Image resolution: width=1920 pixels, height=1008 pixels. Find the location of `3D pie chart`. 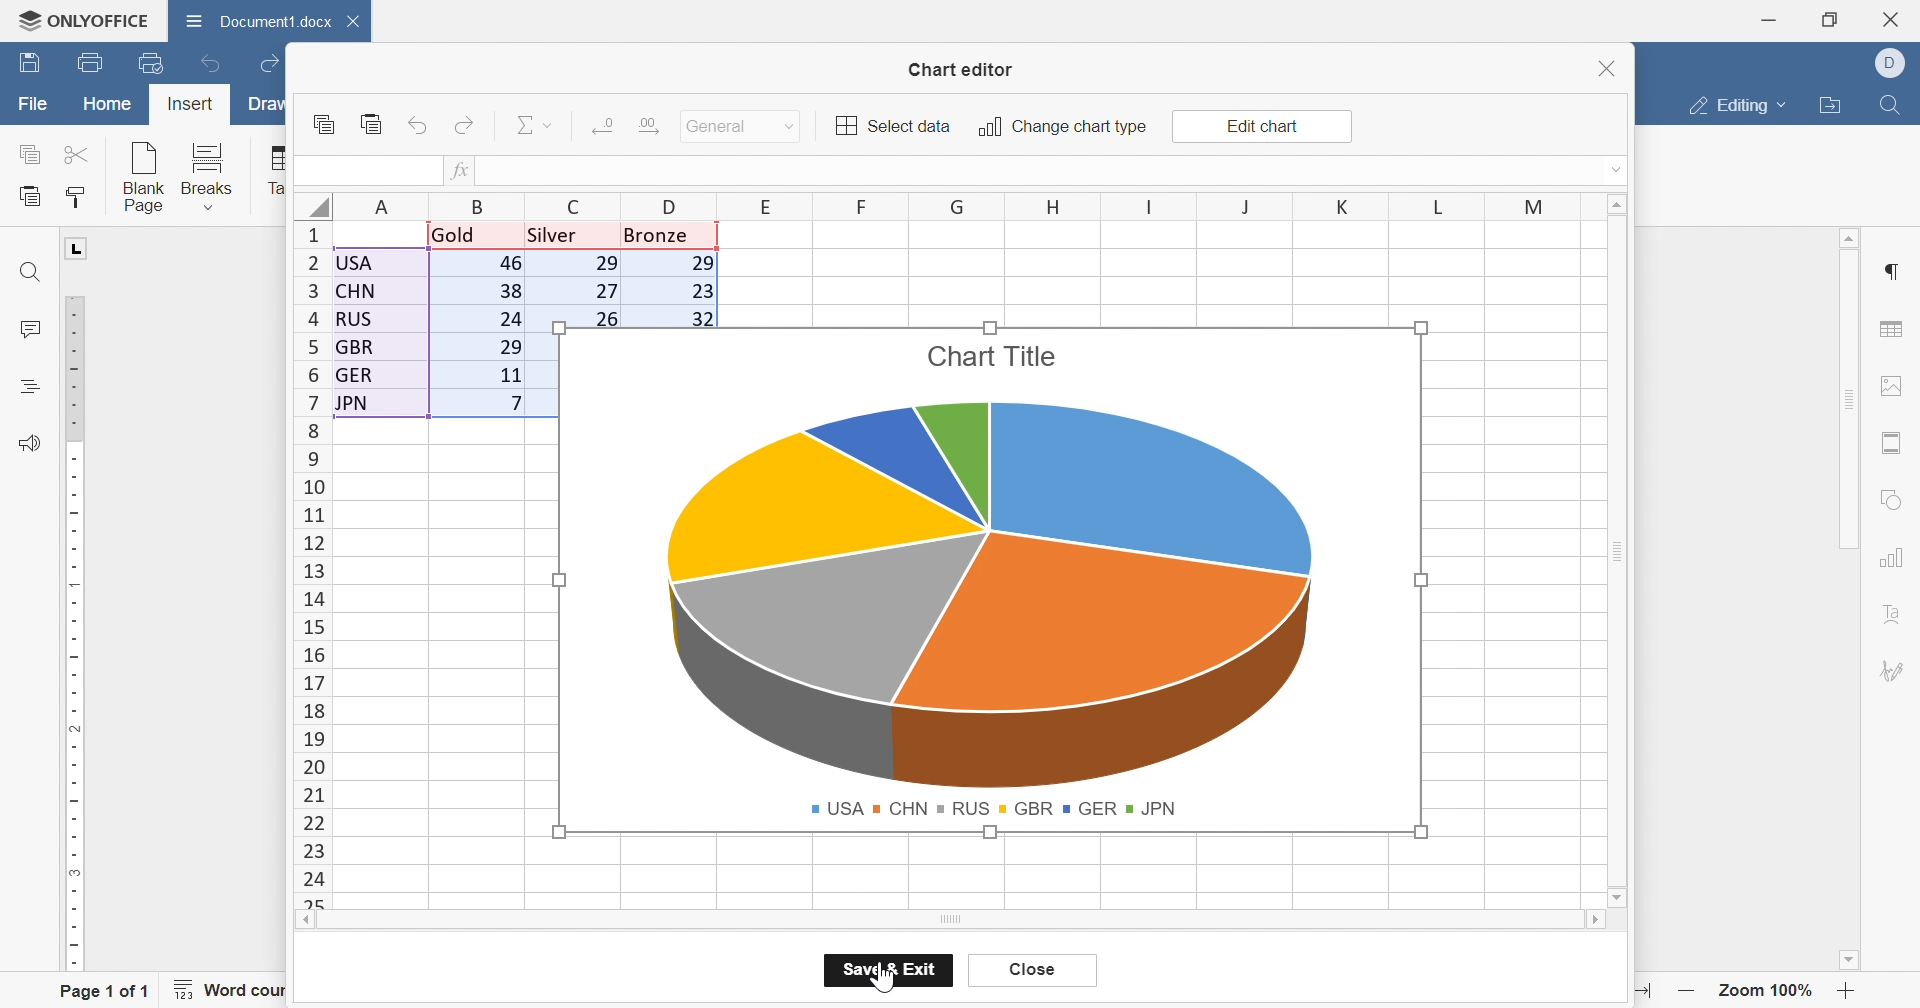

3D pie chart is located at coordinates (997, 594).